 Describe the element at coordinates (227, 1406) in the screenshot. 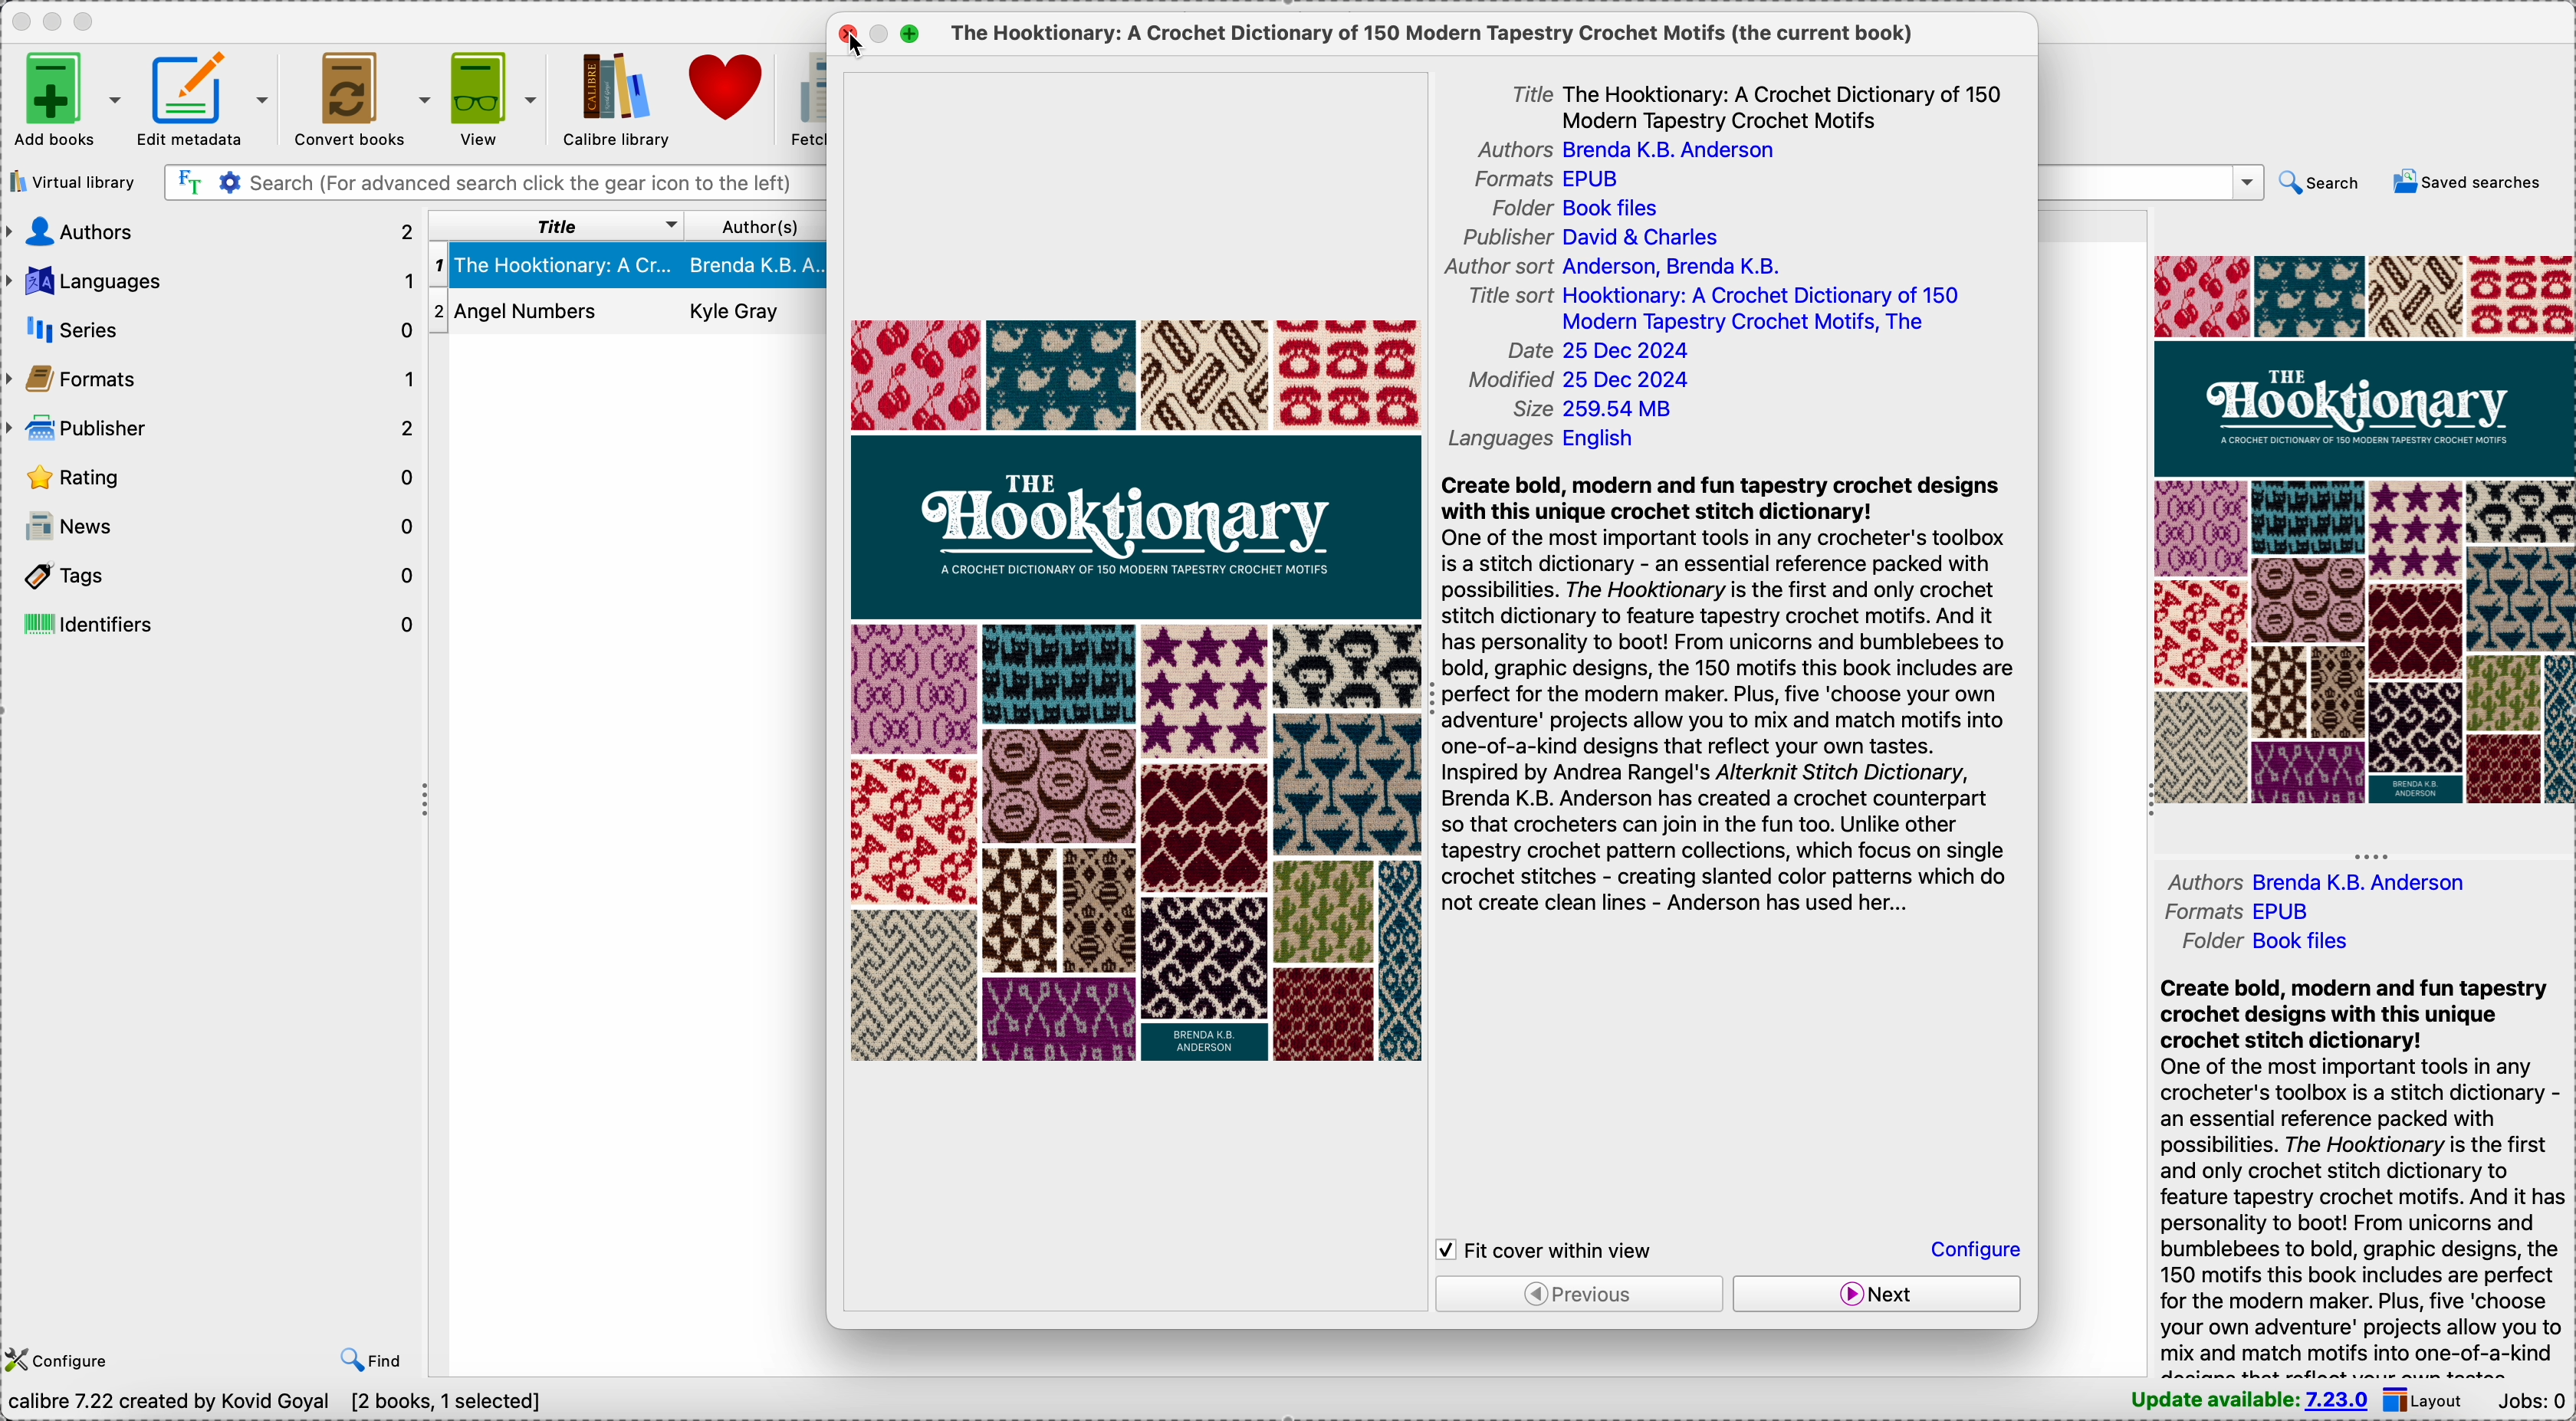

I see `data` at that location.